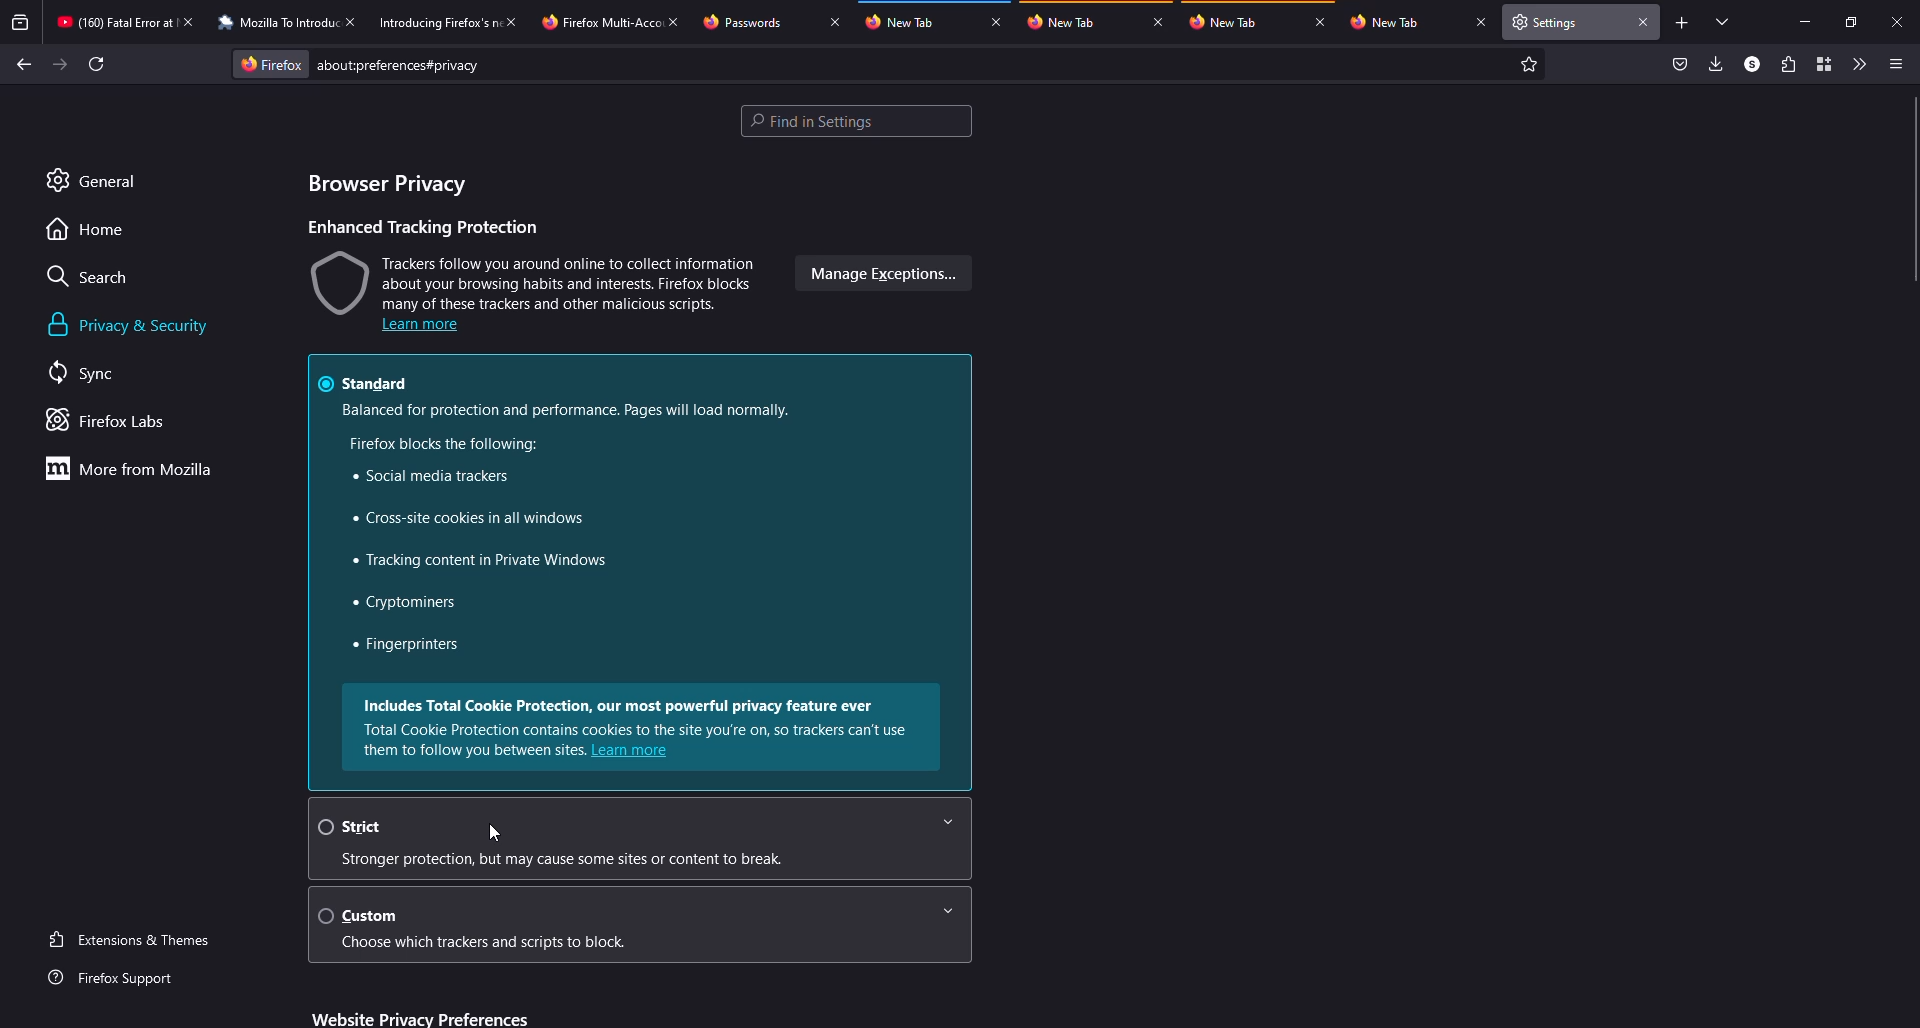  I want to click on learn more, so click(631, 752).